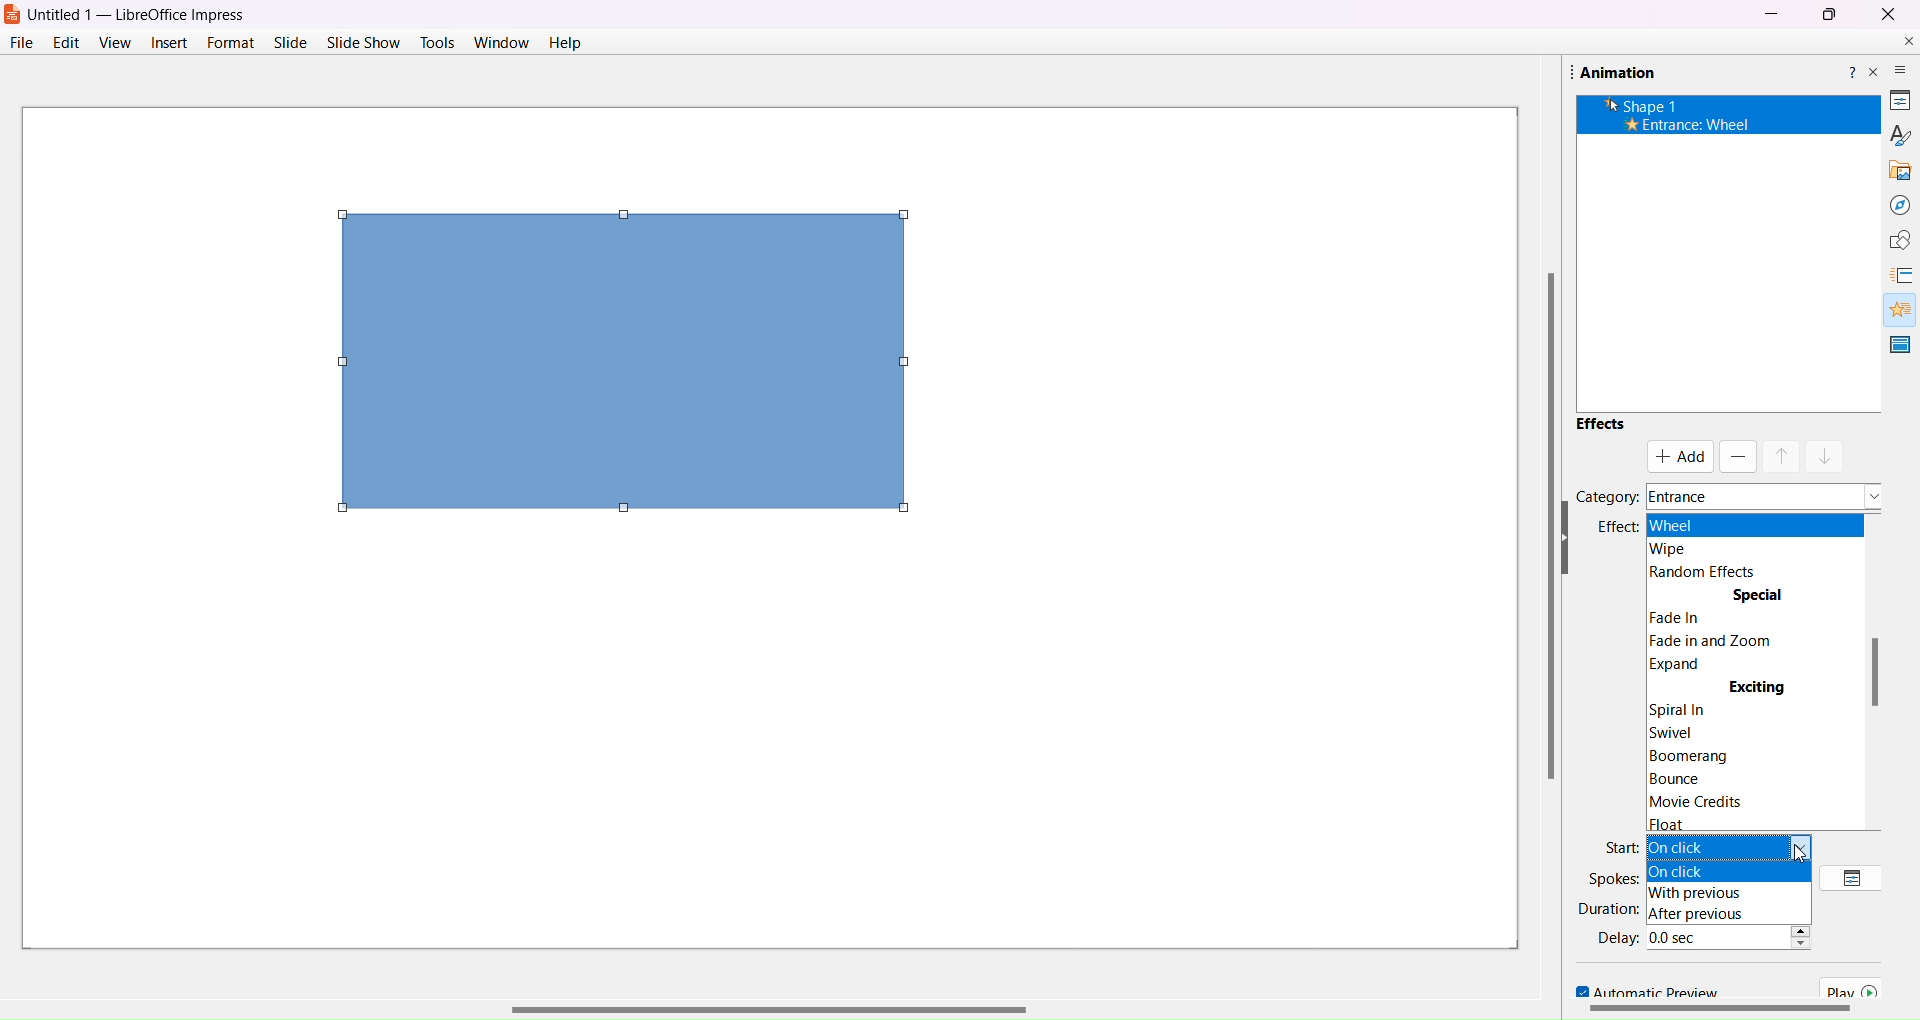 The height and width of the screenshot is (1020, 1920). I want to click on move down, so click(1826, 454).